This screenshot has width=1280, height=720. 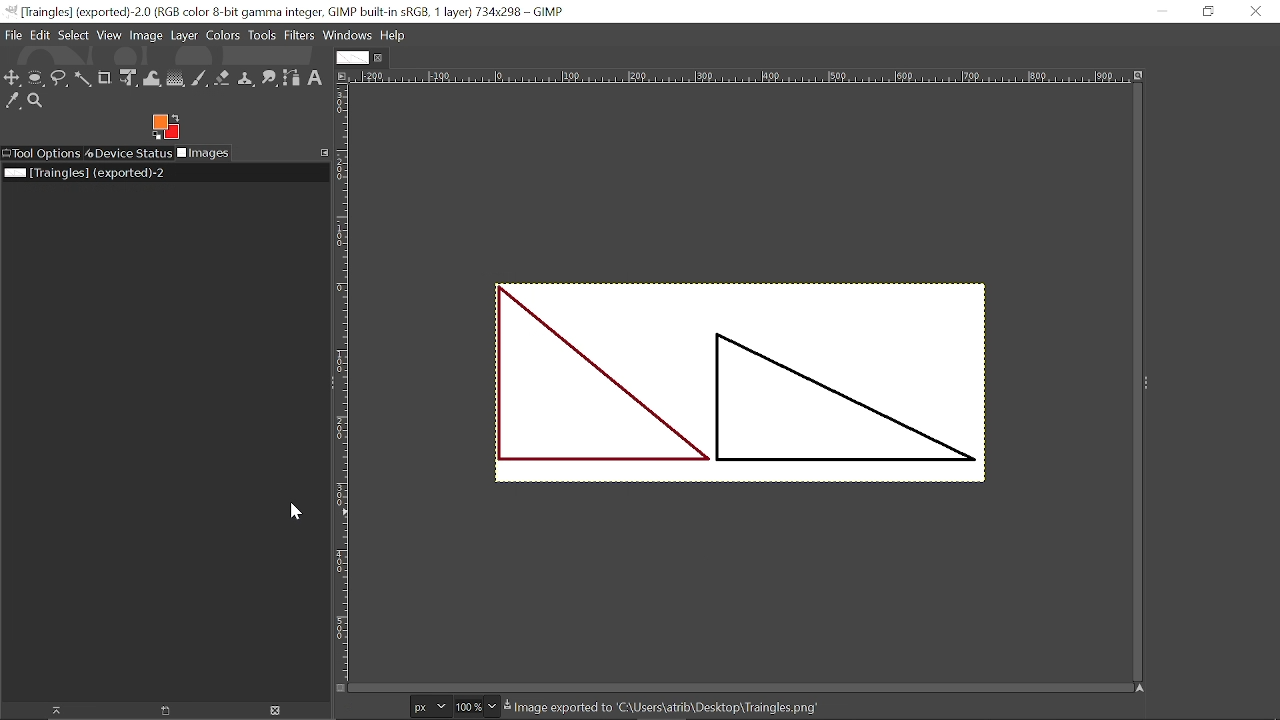 What do you see at coordinates (1257, 13) in the screenshot?
I see `Close` at bounding box center [1257, 13].